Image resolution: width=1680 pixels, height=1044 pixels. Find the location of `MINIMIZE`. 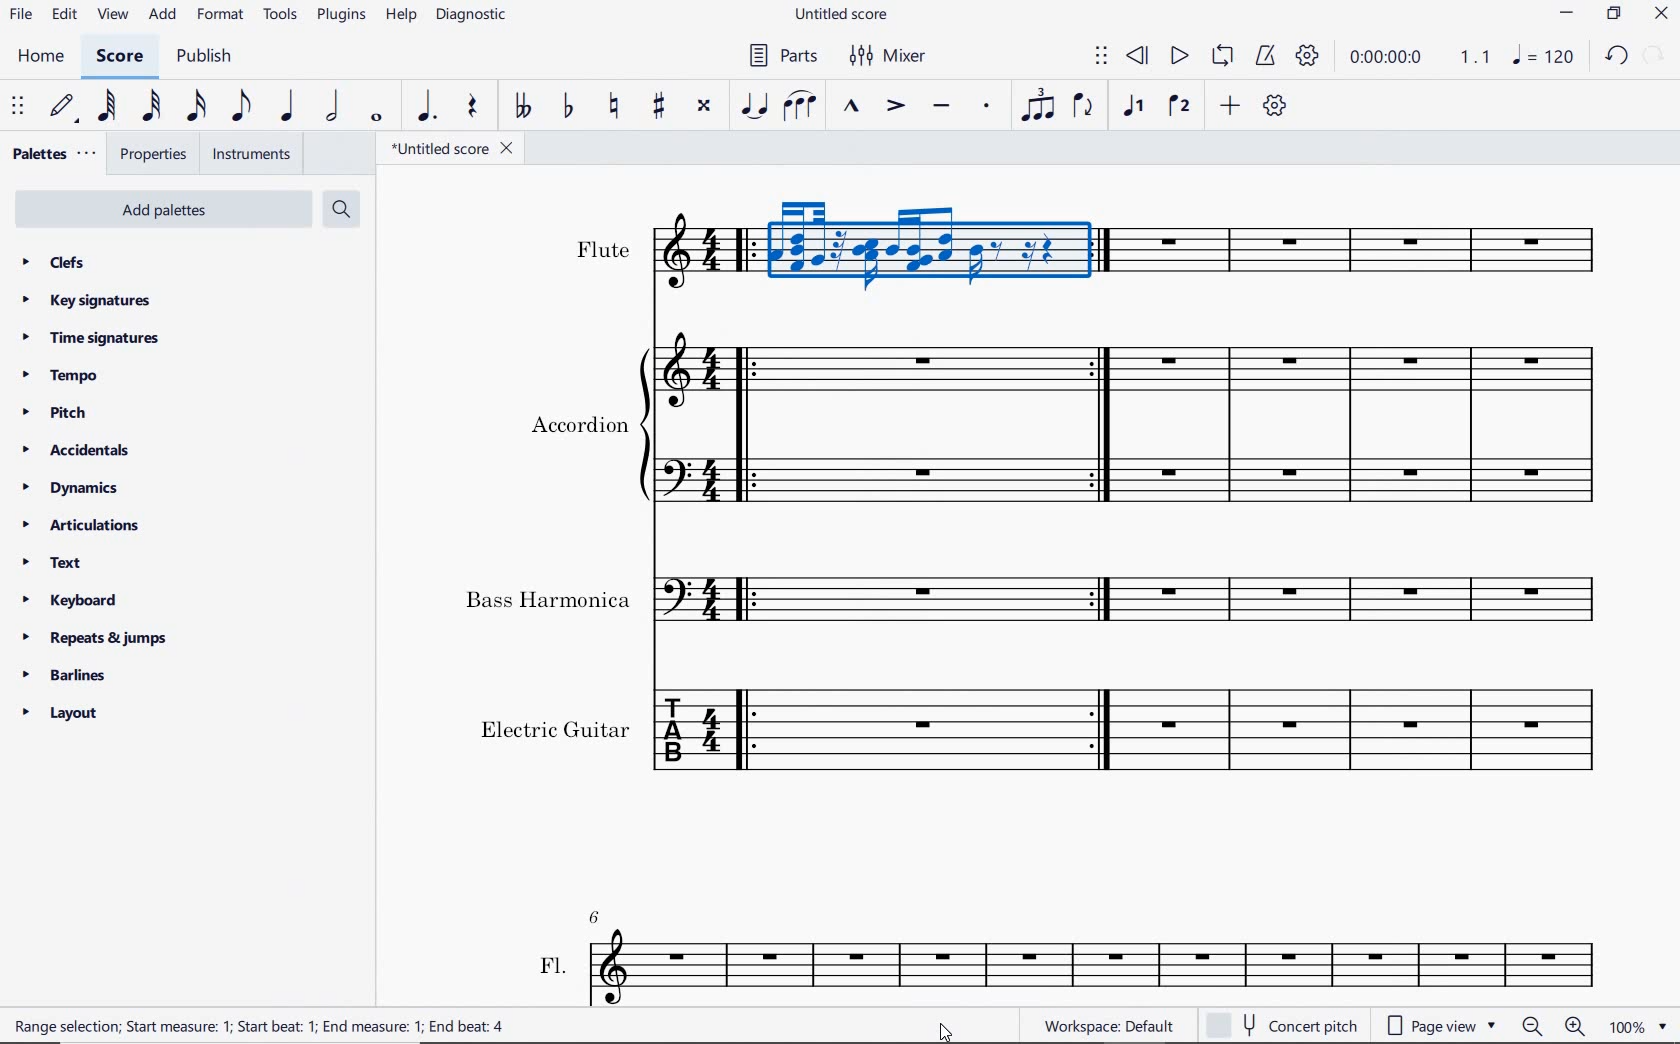

MINIMIZE is located at coordinates (1566, 16).